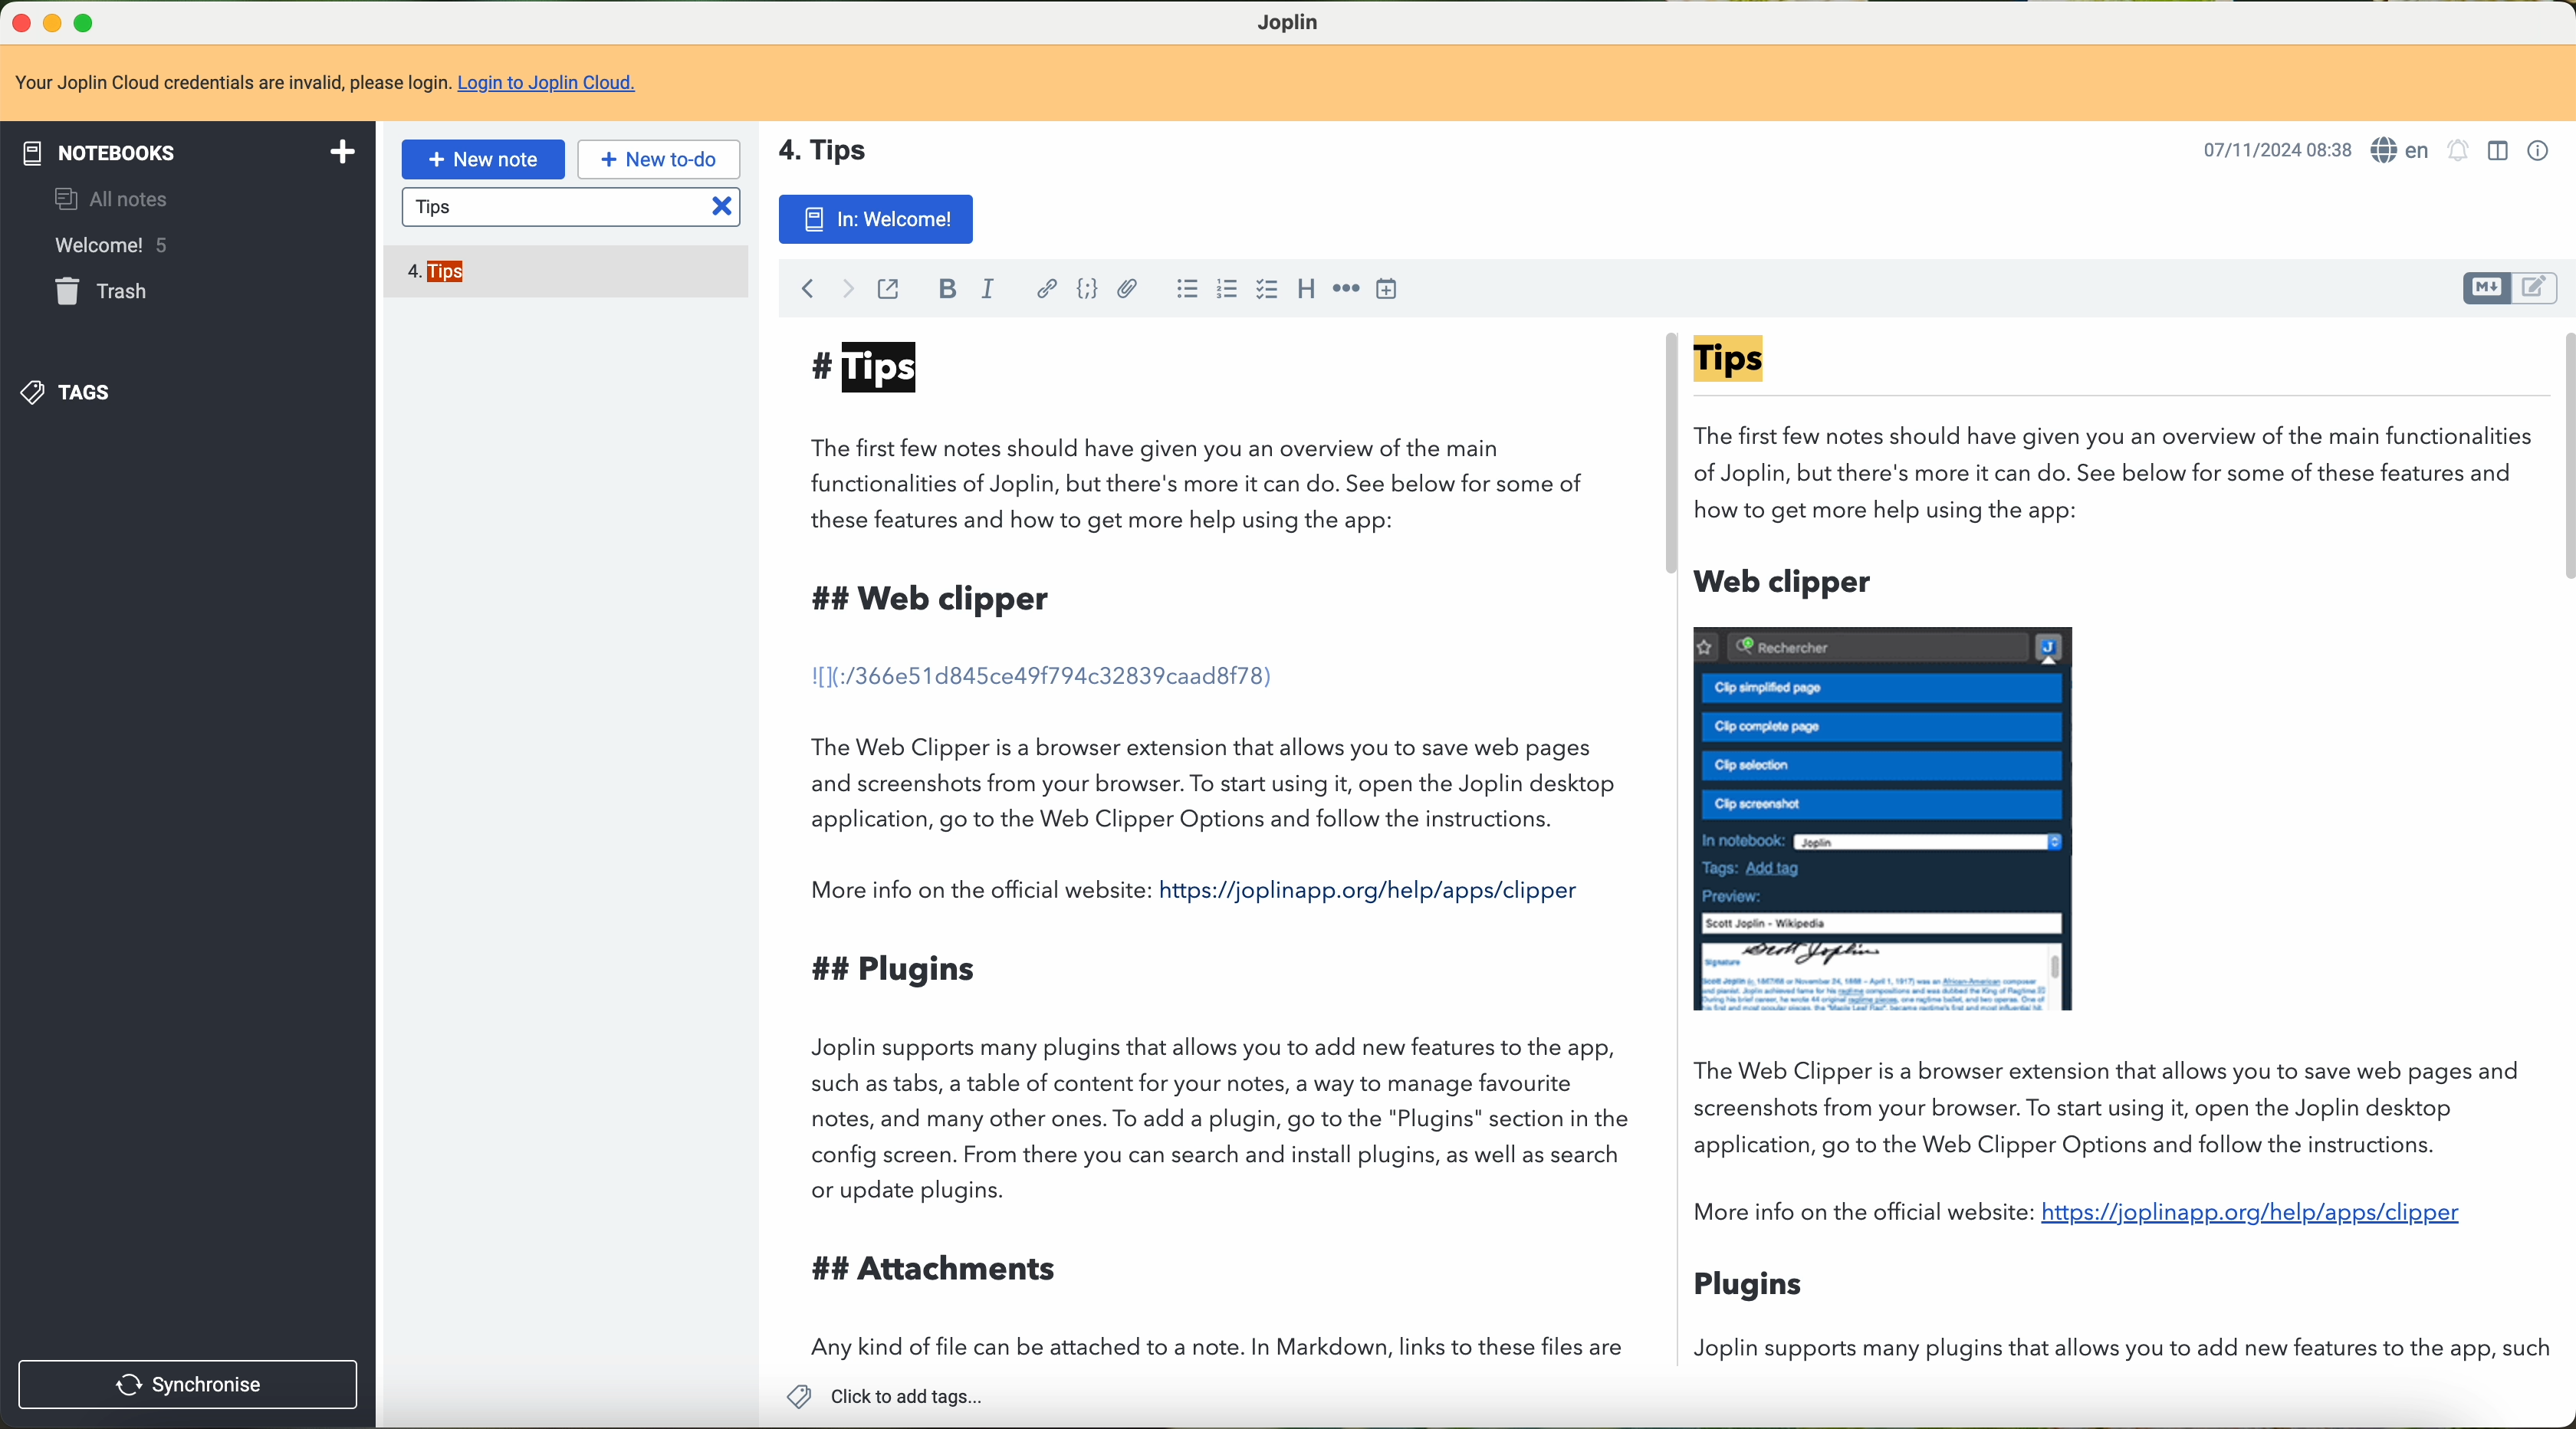  I want to click on new to-do, so click(658, 160).